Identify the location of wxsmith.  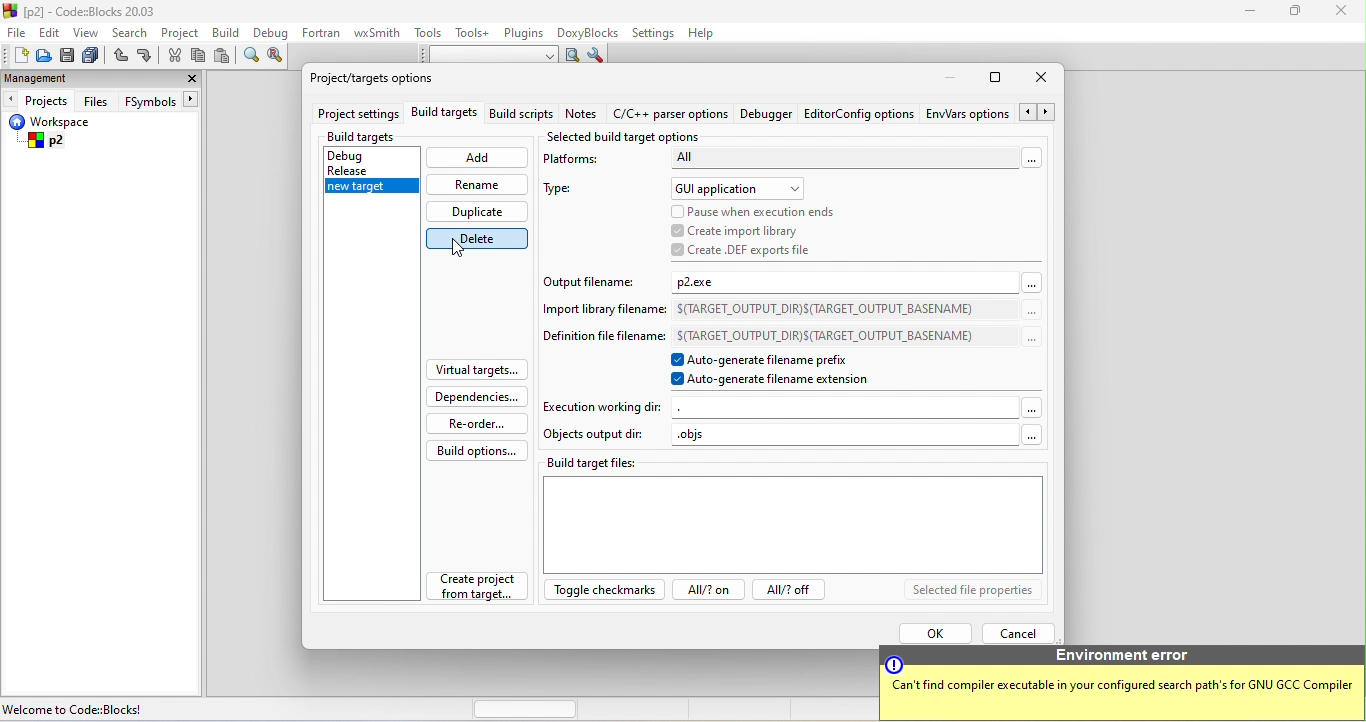
(379, 32).